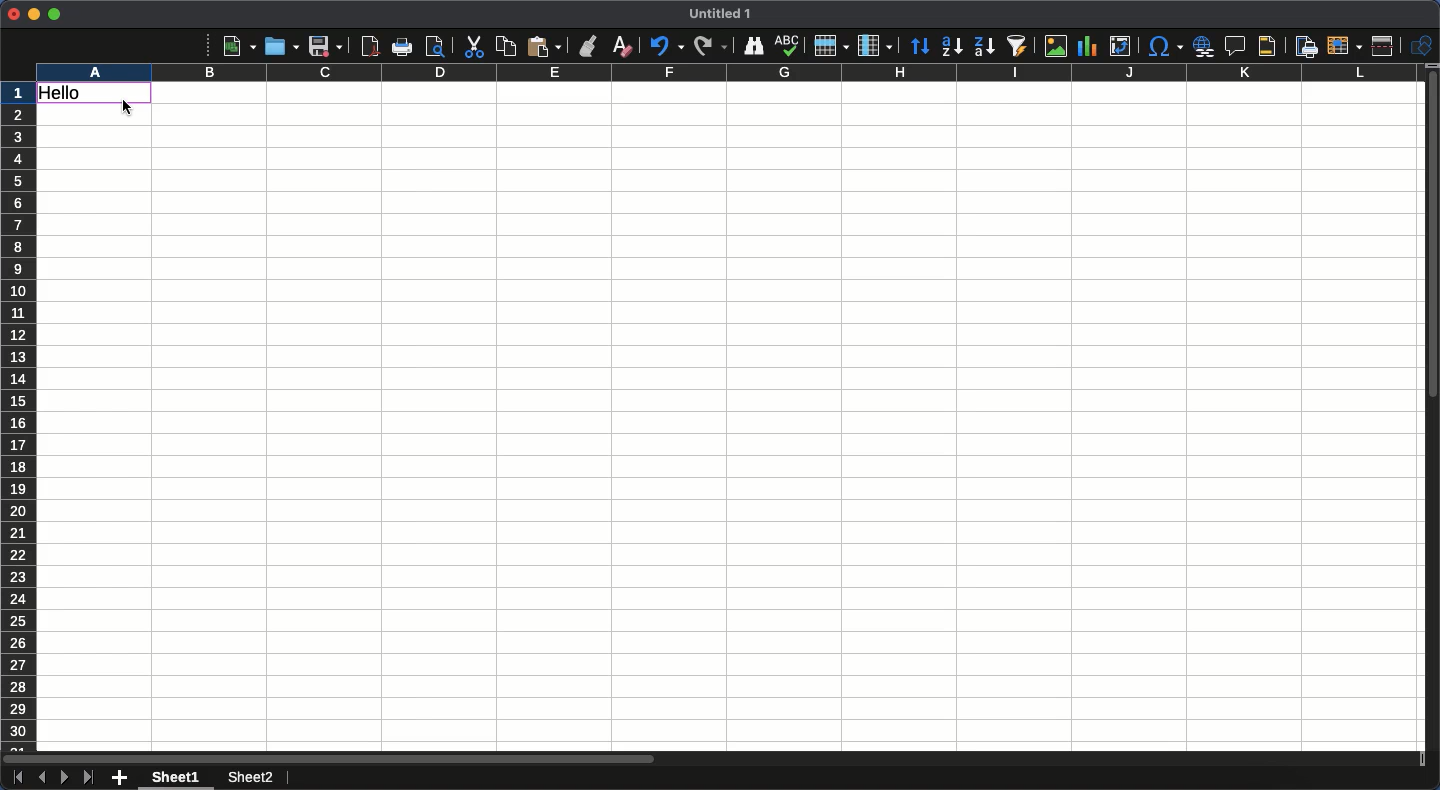 The height and width of the screenshot is (790, 1440). Describe the element at coordinates (1085, 48) in the screenshot. I see `Chart` at that location.